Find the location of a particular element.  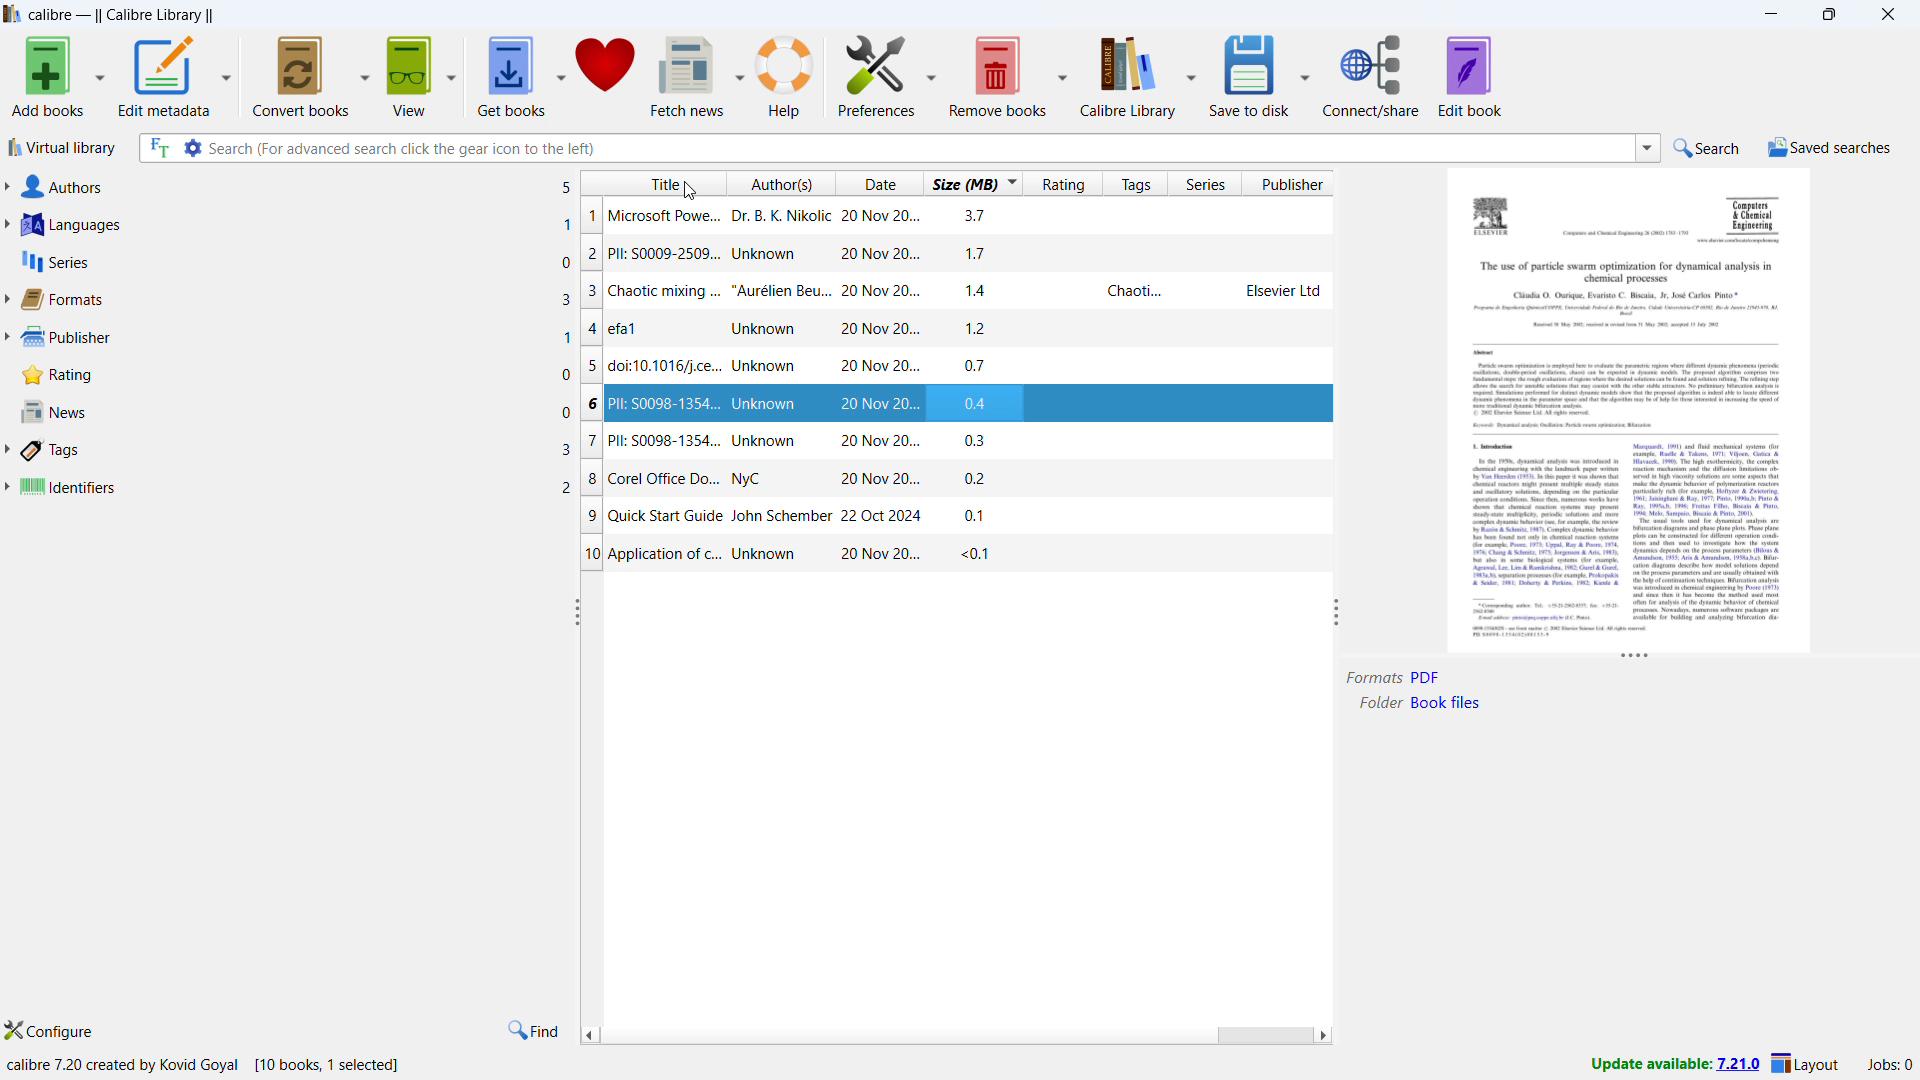

fetch news is located at coordinates (686, 74).